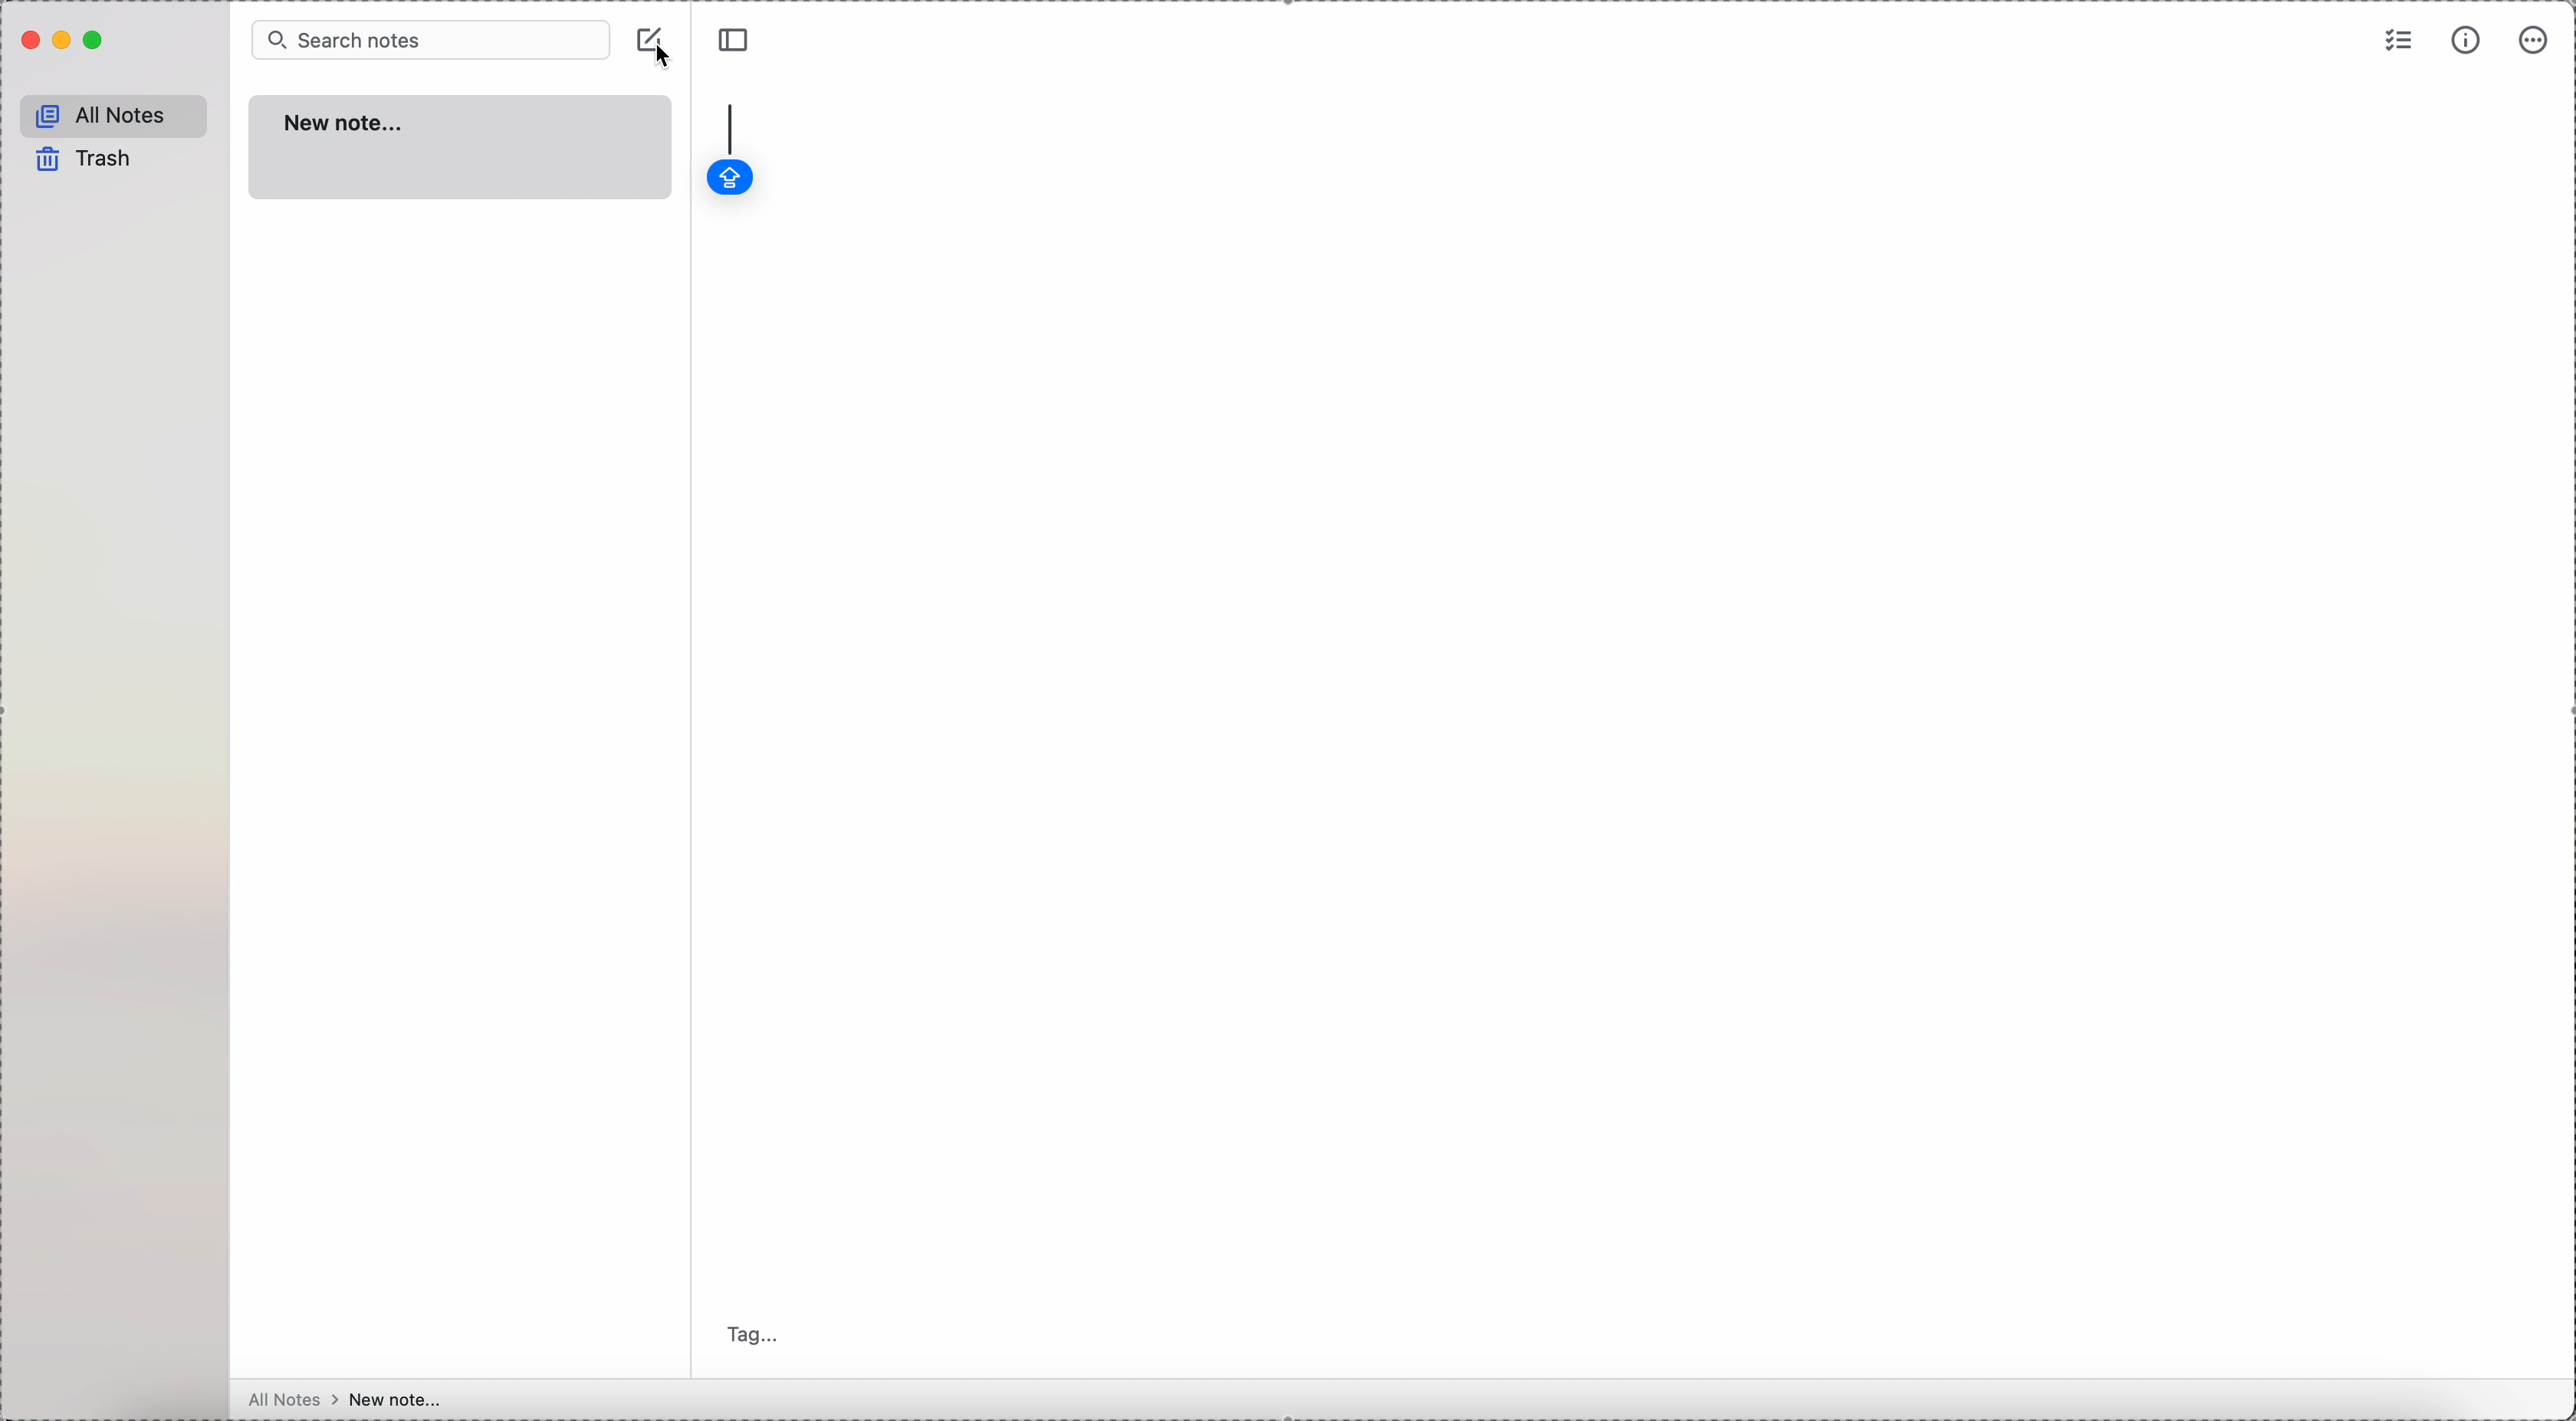 The width and height of the screenshot is (2576, 1421). Describe the element at coordinates (2536, 42) in the screenshot. I see `more options` at that location.